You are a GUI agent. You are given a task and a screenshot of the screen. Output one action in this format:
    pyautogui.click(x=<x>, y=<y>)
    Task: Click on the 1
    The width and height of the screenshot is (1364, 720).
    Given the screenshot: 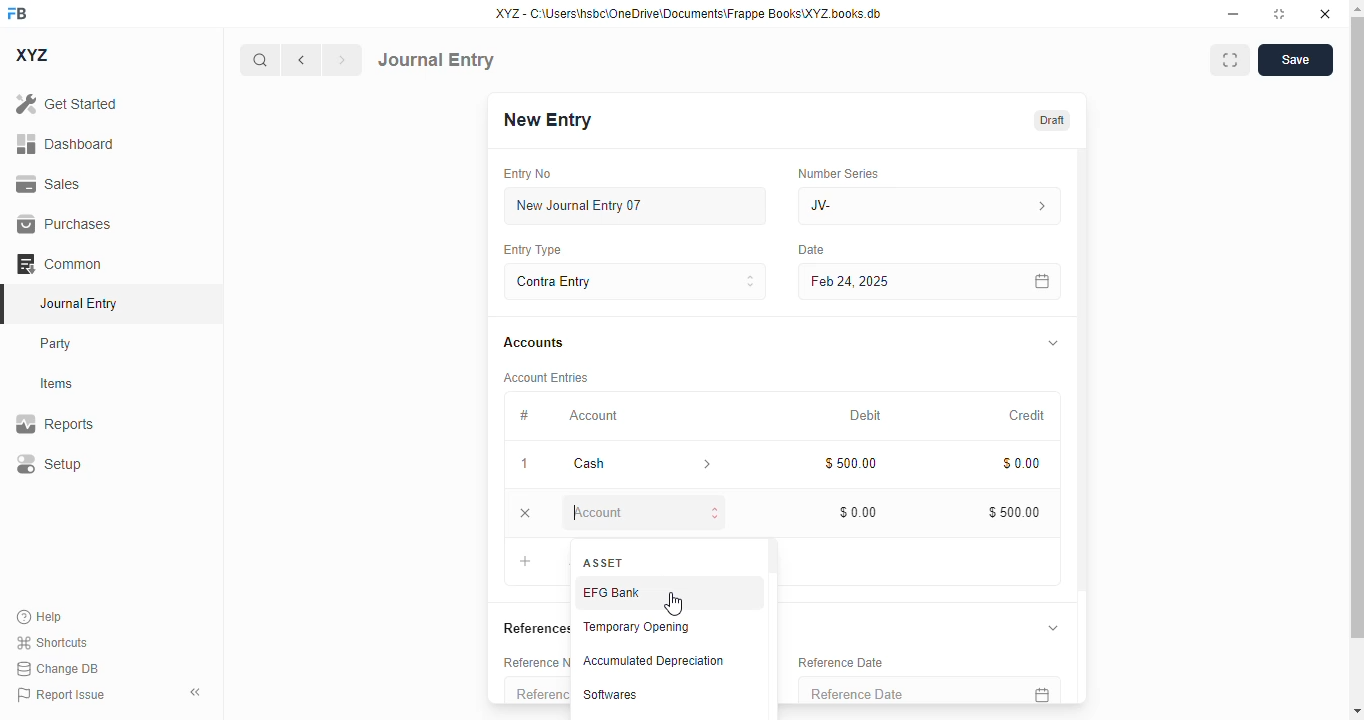 What is the action you would take?
    pyautogui.click(x=526, y=465)
    